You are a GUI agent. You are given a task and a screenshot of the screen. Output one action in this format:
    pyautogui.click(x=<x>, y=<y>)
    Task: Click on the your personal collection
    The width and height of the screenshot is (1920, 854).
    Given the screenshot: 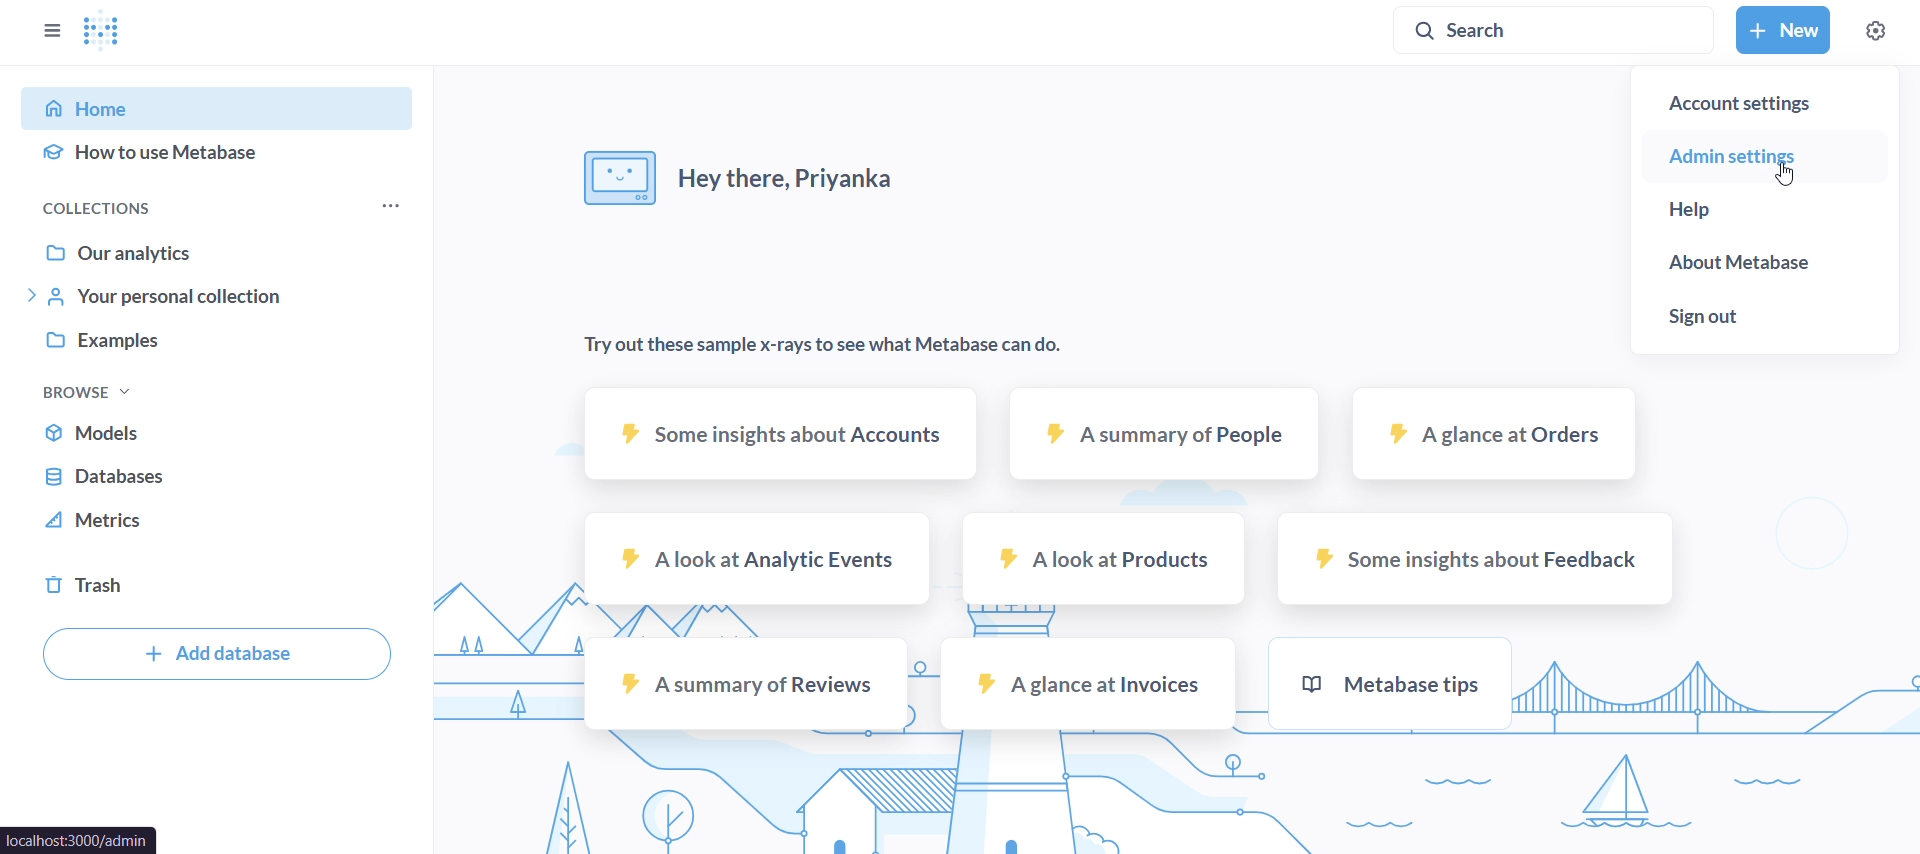 What is the action you would take?
    pyautogui.click(x=224, y=295)
    